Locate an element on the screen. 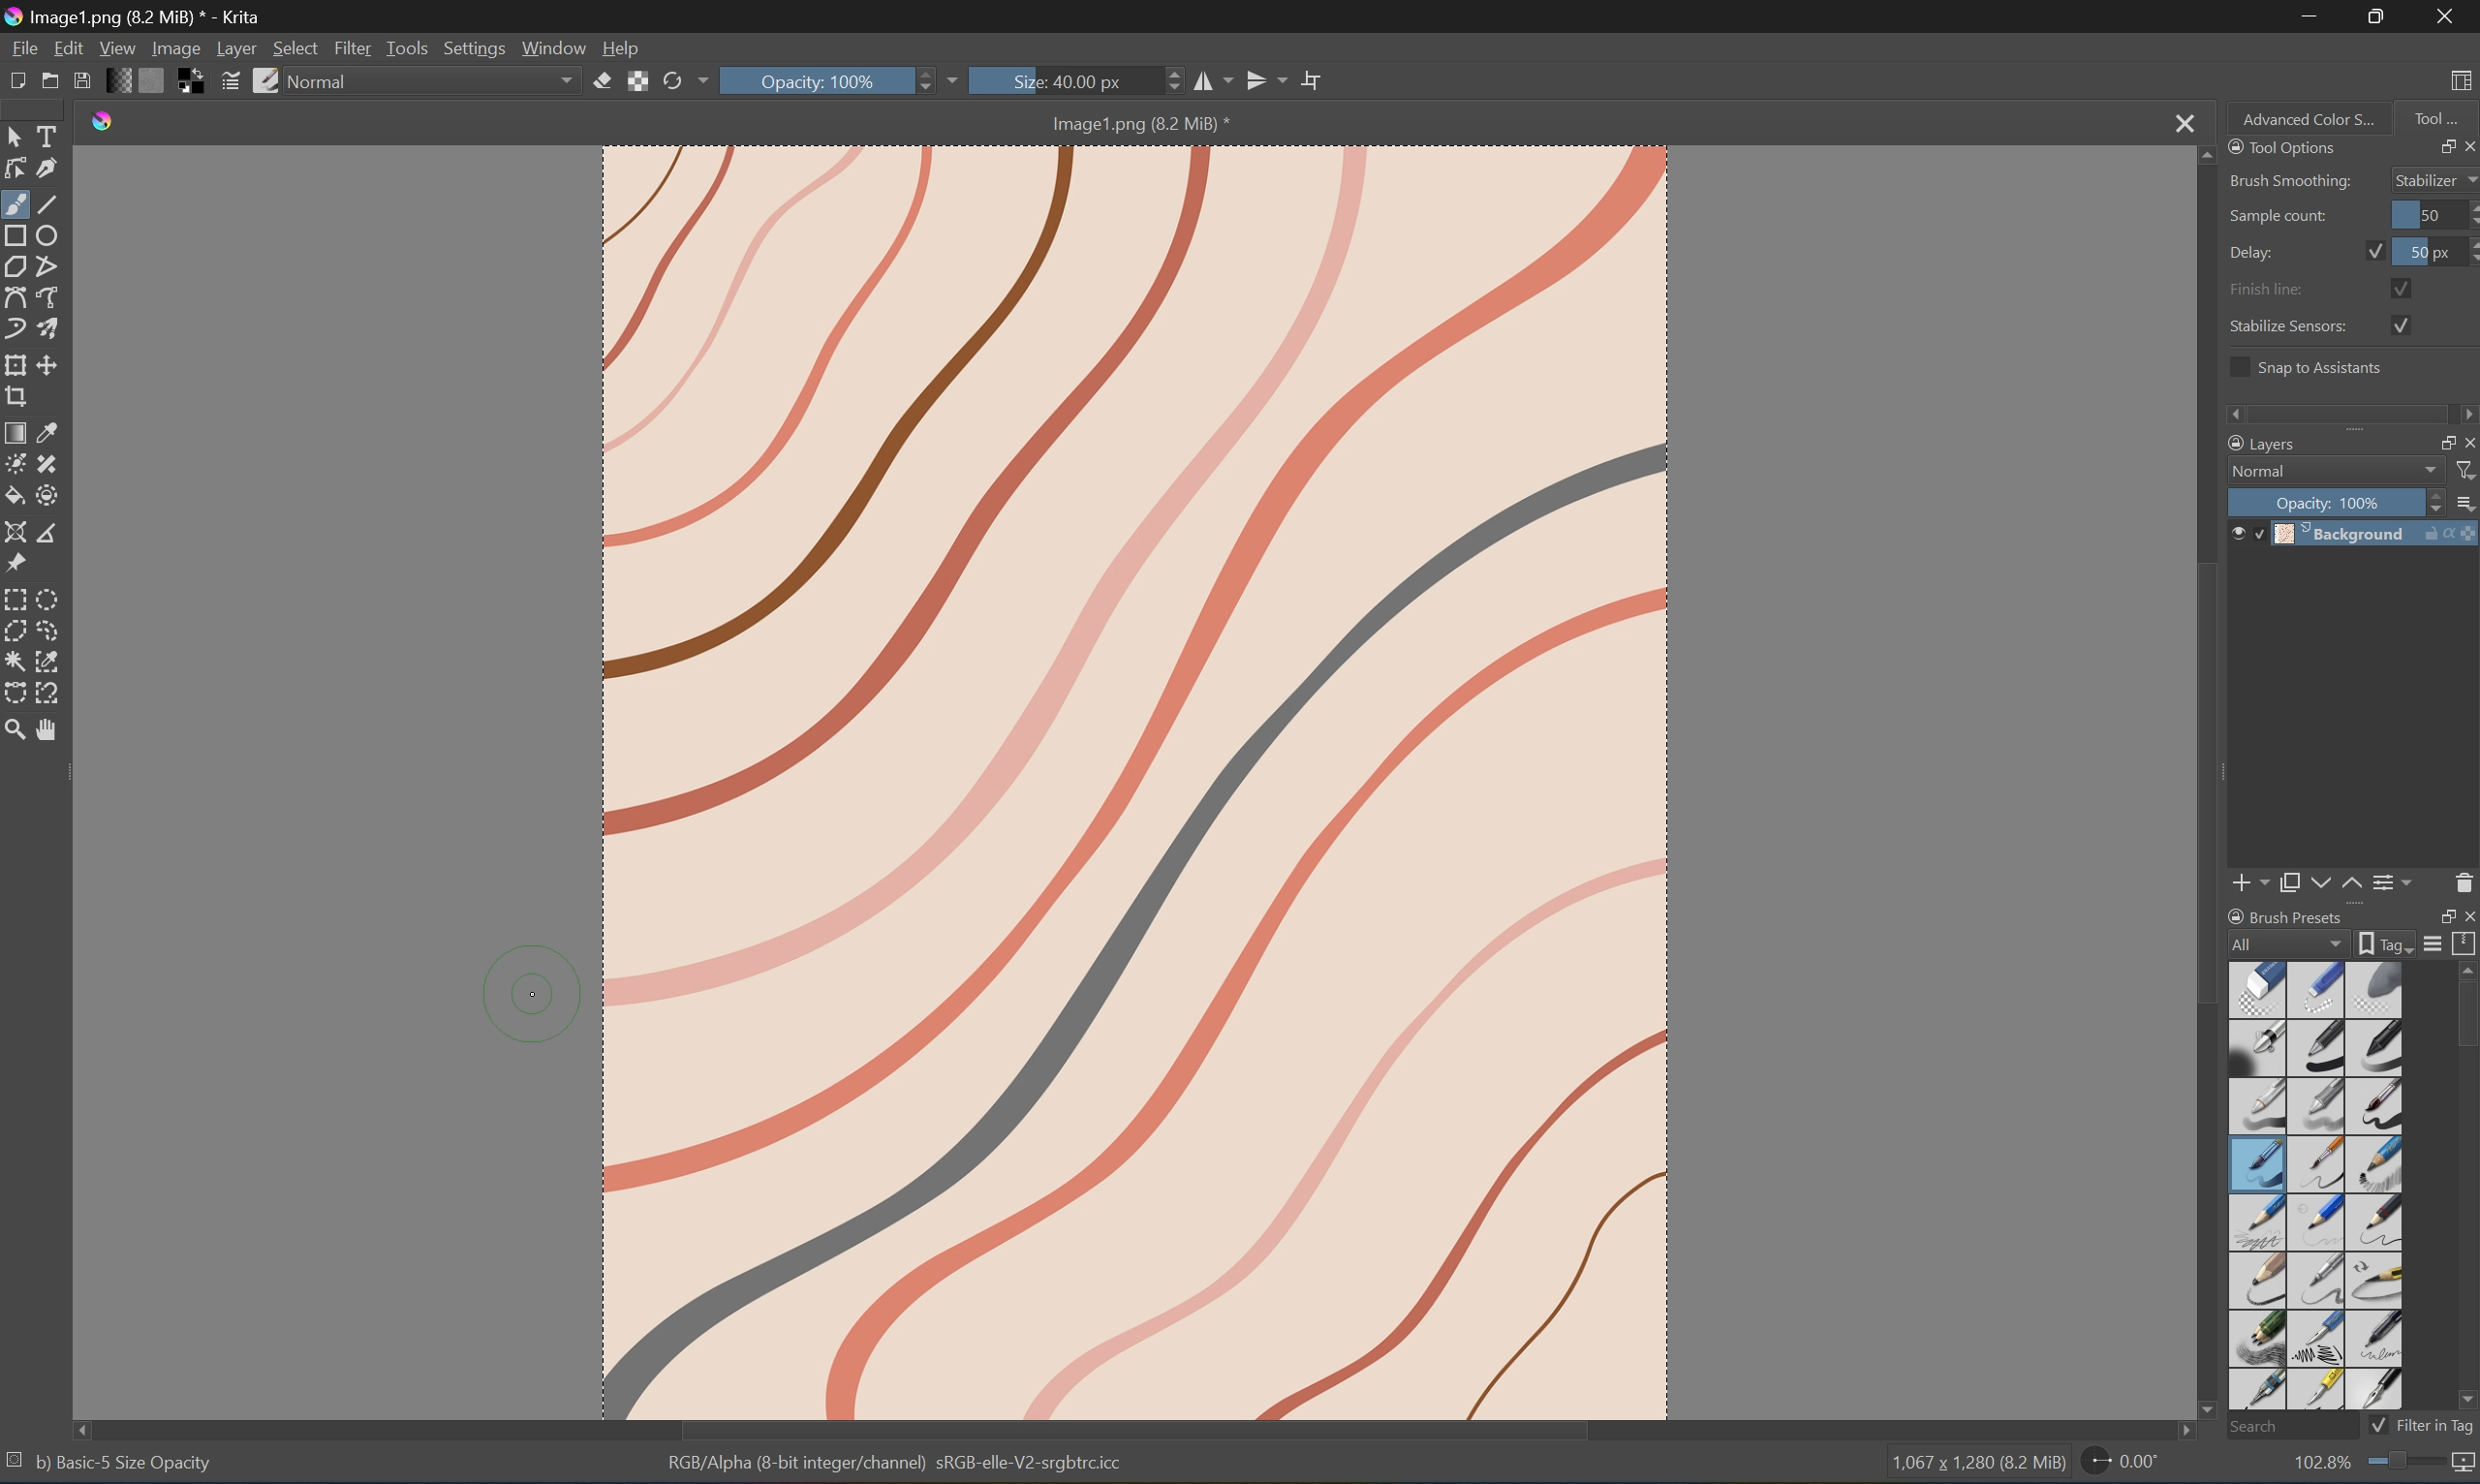  Freehand selection is located at coordinates (51, 631).